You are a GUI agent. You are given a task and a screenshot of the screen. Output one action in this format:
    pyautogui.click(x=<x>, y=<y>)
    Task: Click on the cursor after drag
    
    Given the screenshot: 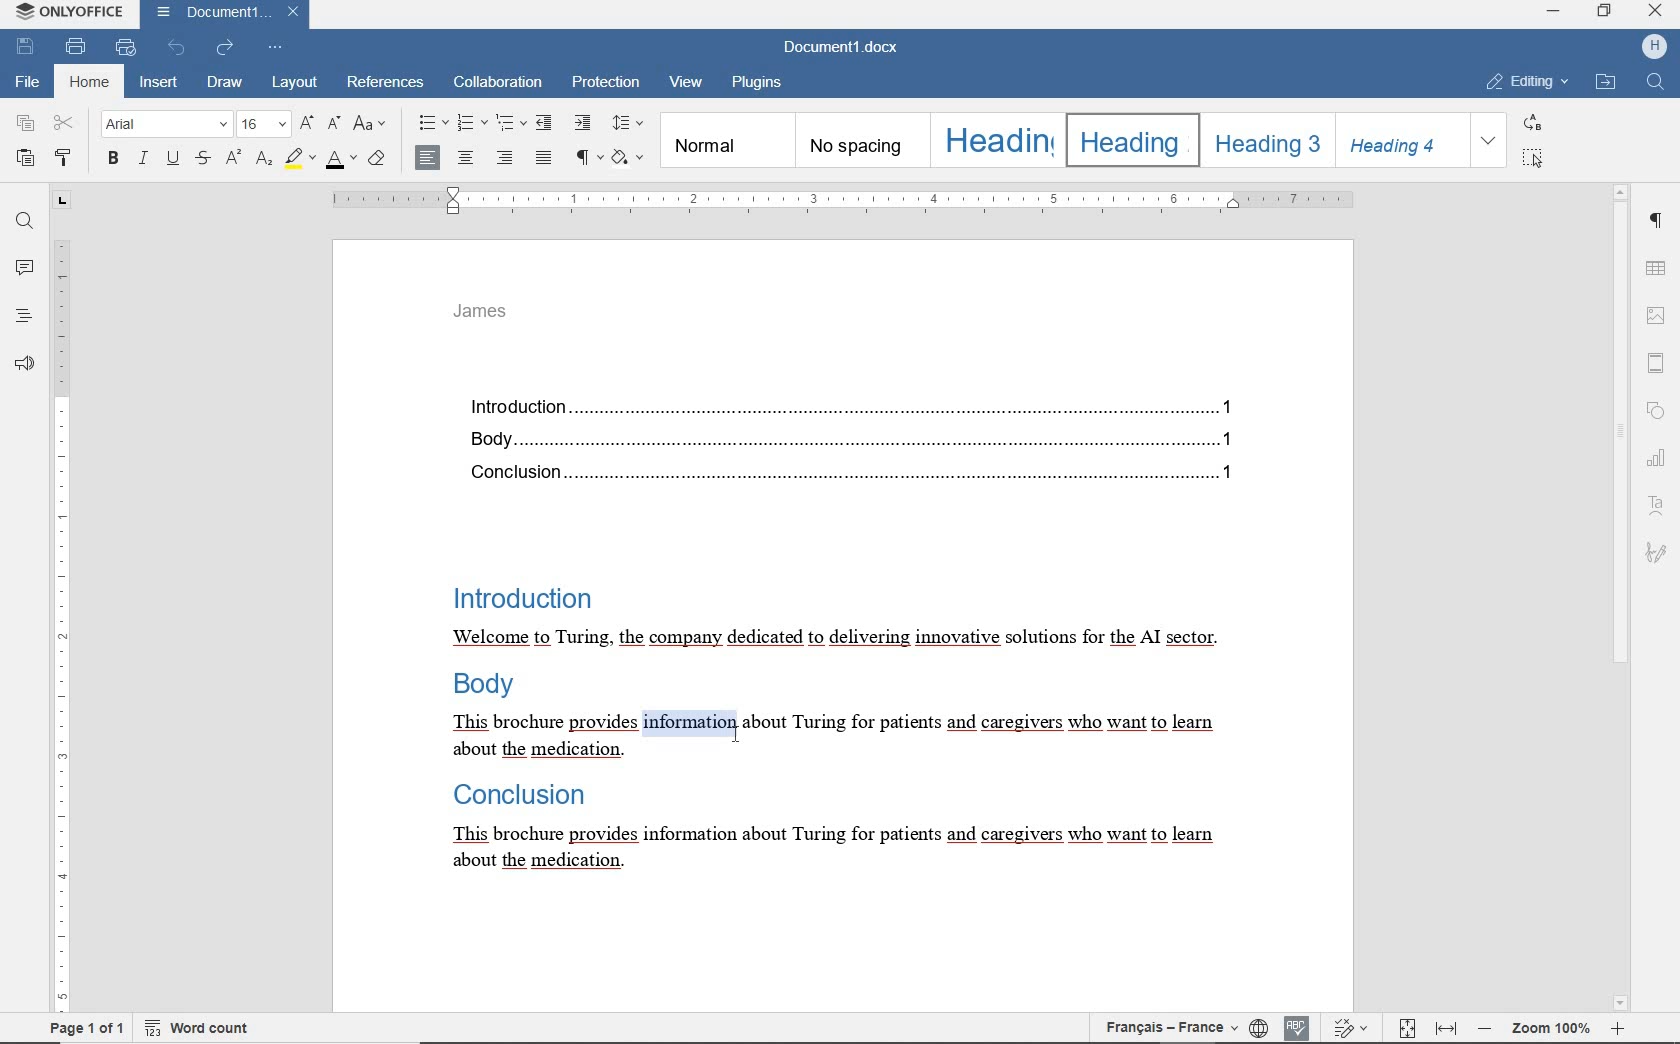 What is the action you would take?
    pyautogui.click(x=740, y=732)
    